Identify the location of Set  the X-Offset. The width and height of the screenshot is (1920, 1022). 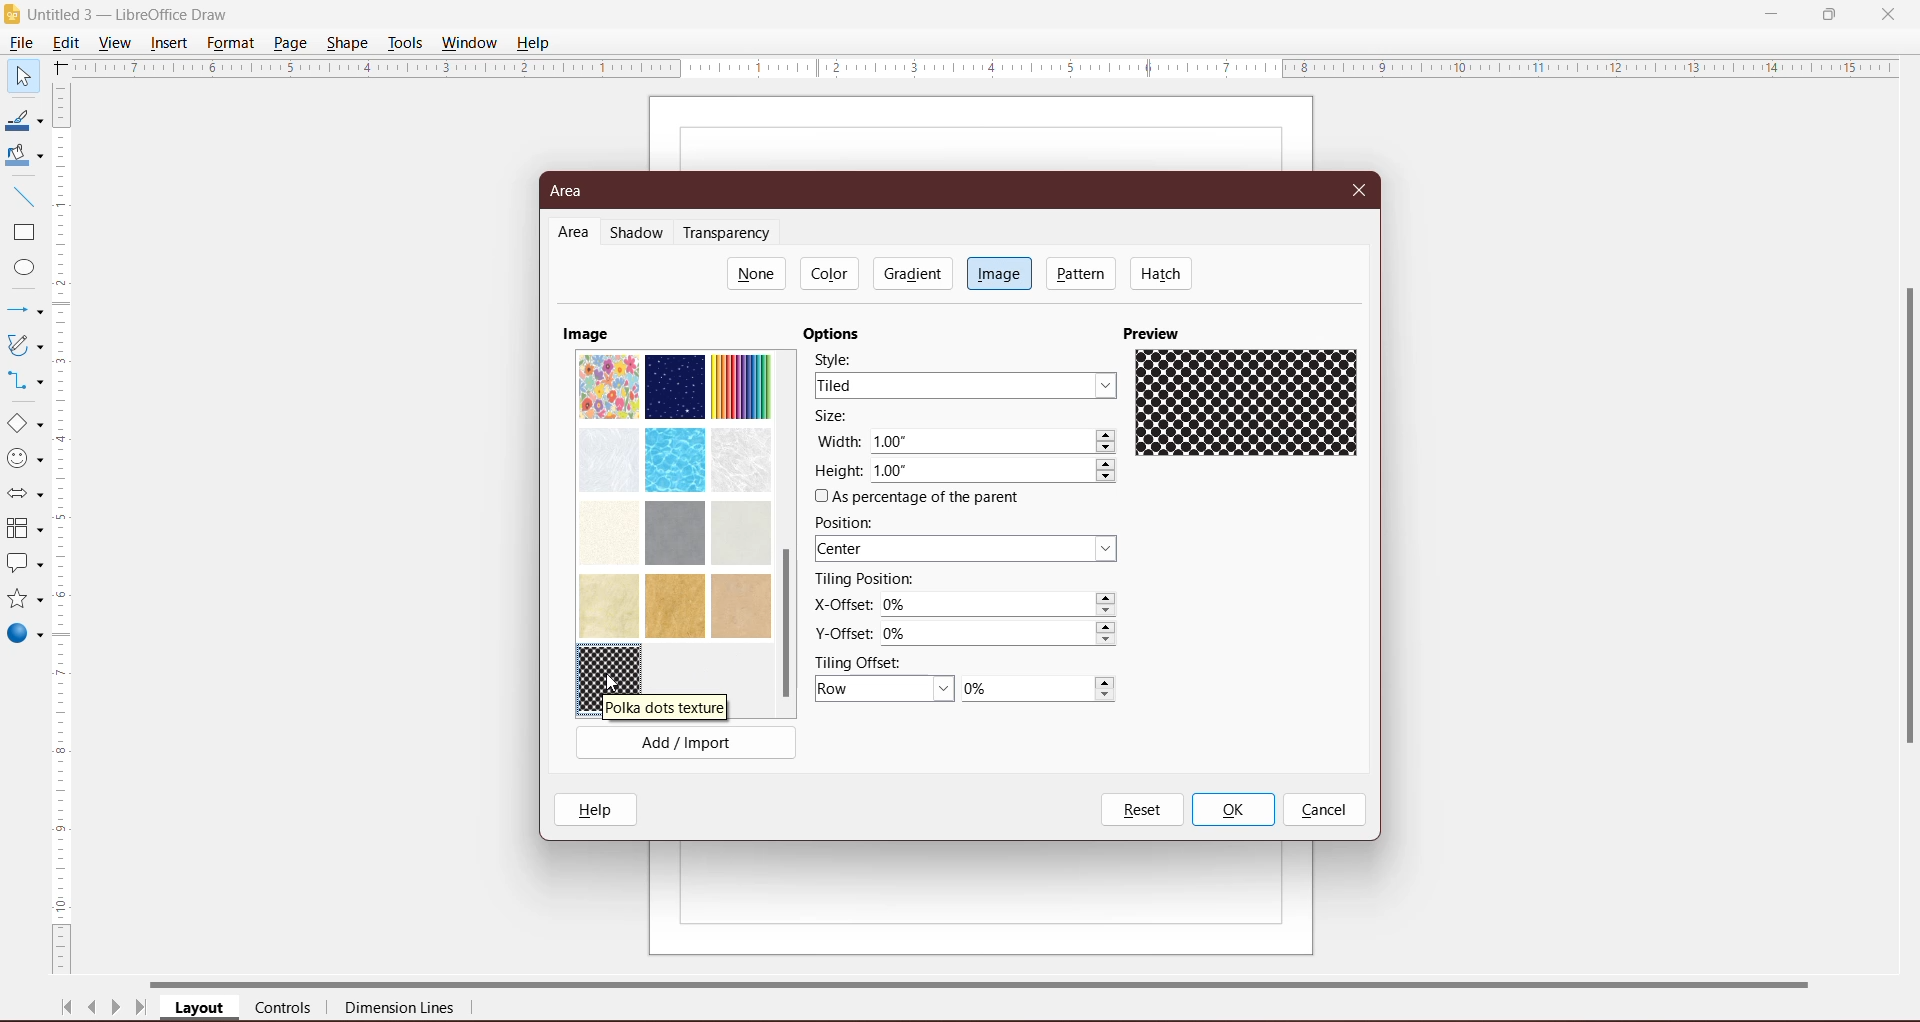
(1001, 605).